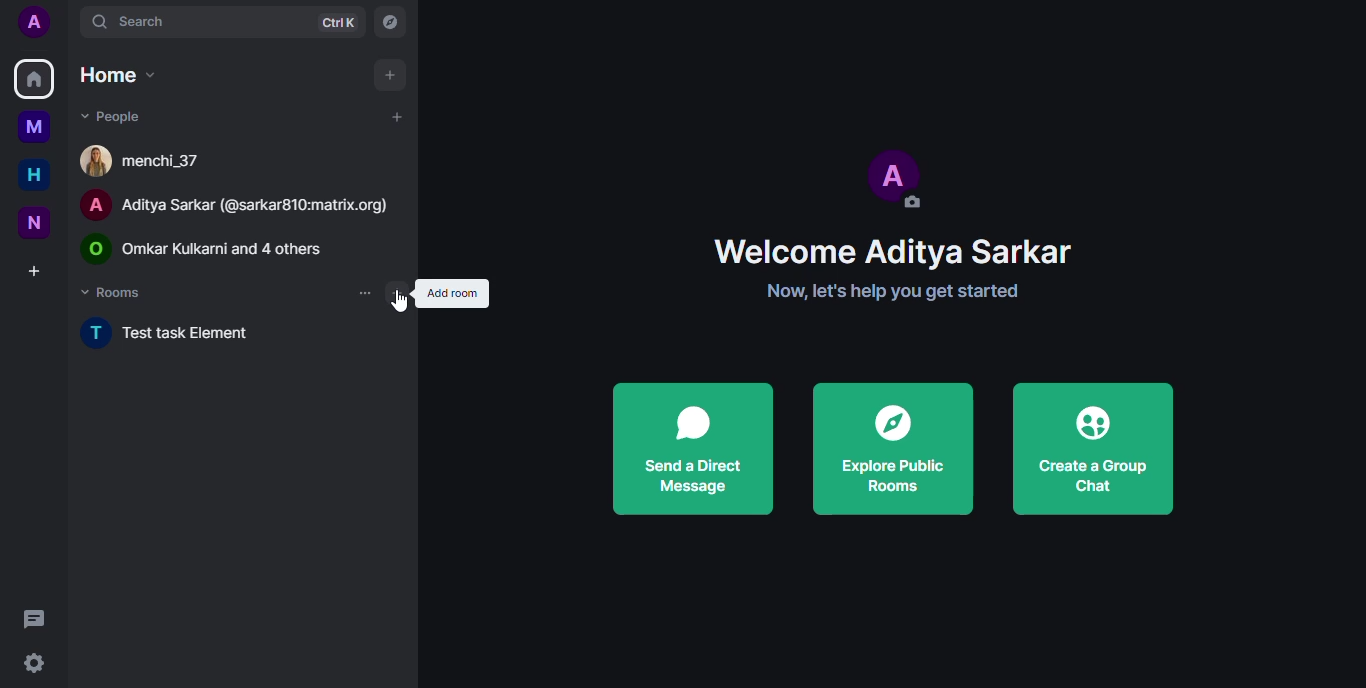 The height and width of the screenshot is (688, 1366). I want to click on home, so click(33, 78).